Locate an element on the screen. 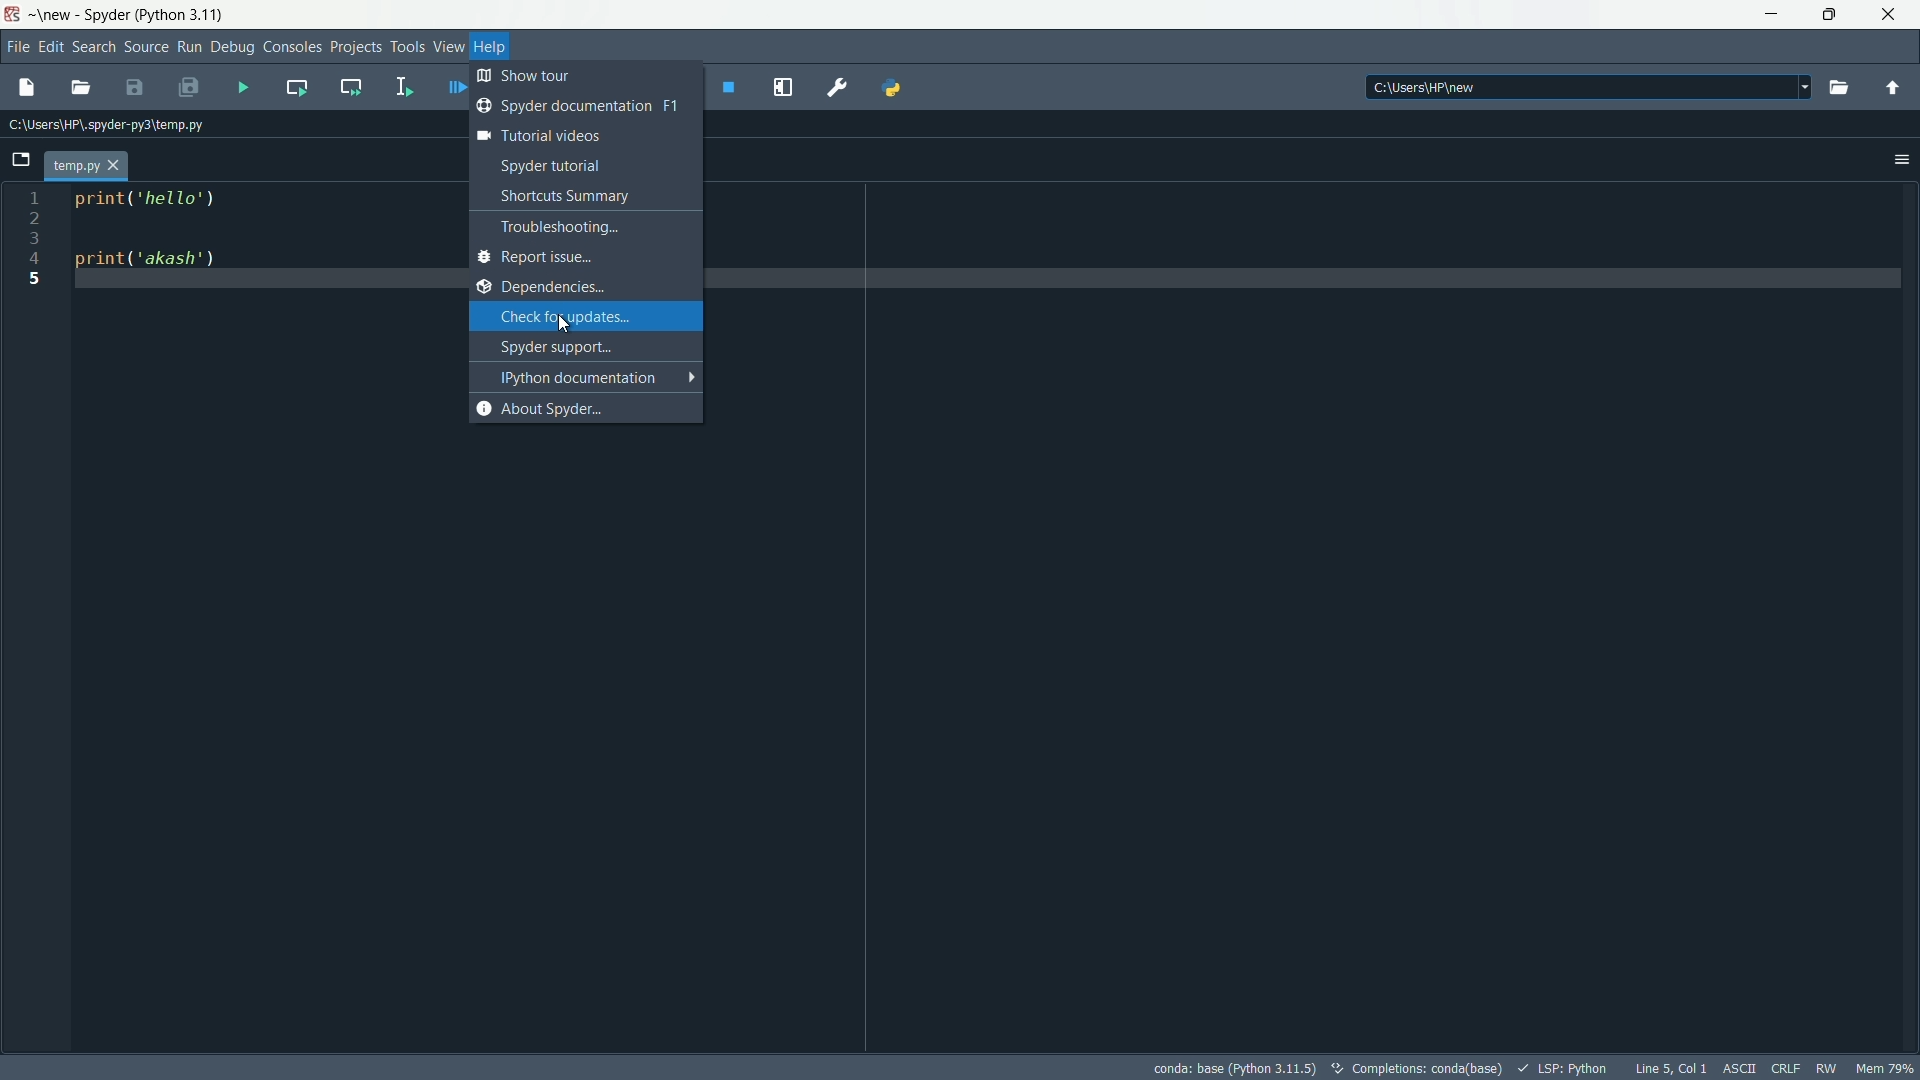  spyder tutorial is located at coordinates (579, 164).